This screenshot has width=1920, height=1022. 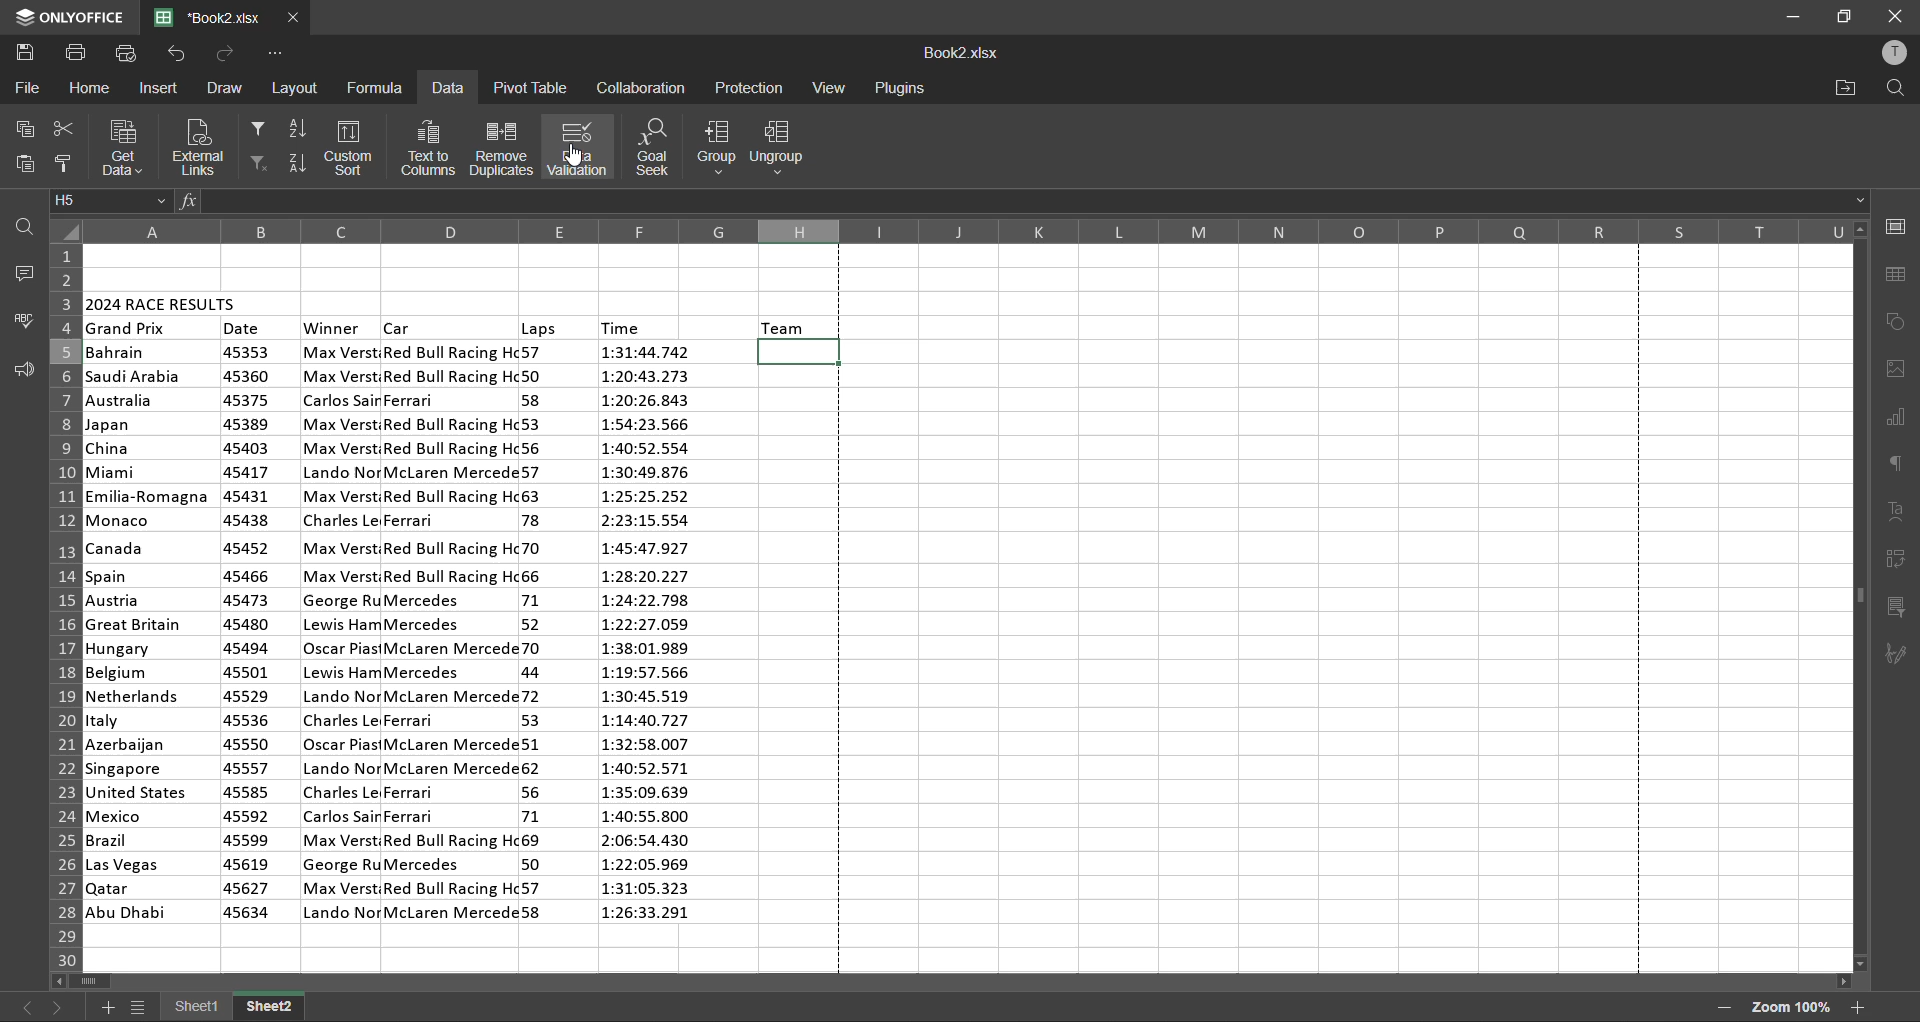 What do you see at coordinates (802, 352) in the screenshot?
I see `selected cell` at bounding box center [802, 352].